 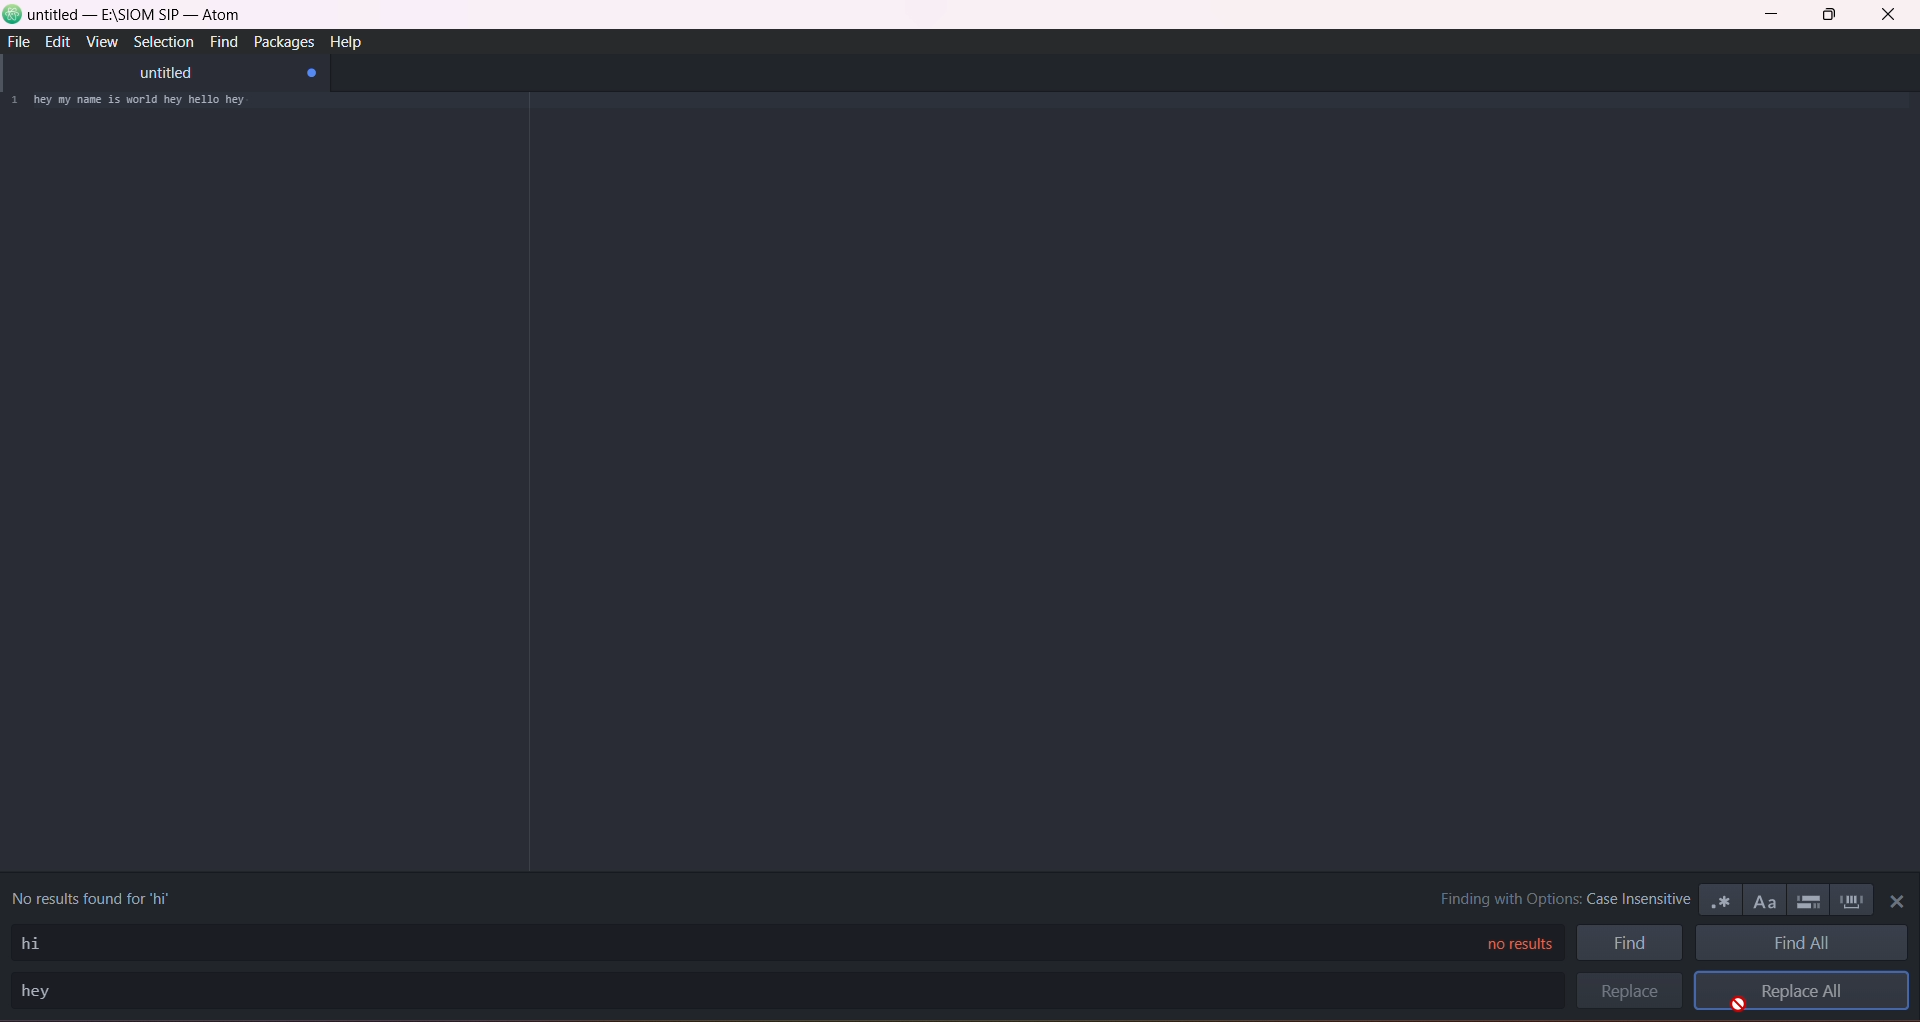 I want to click on selection, so click(x=161, y=42).